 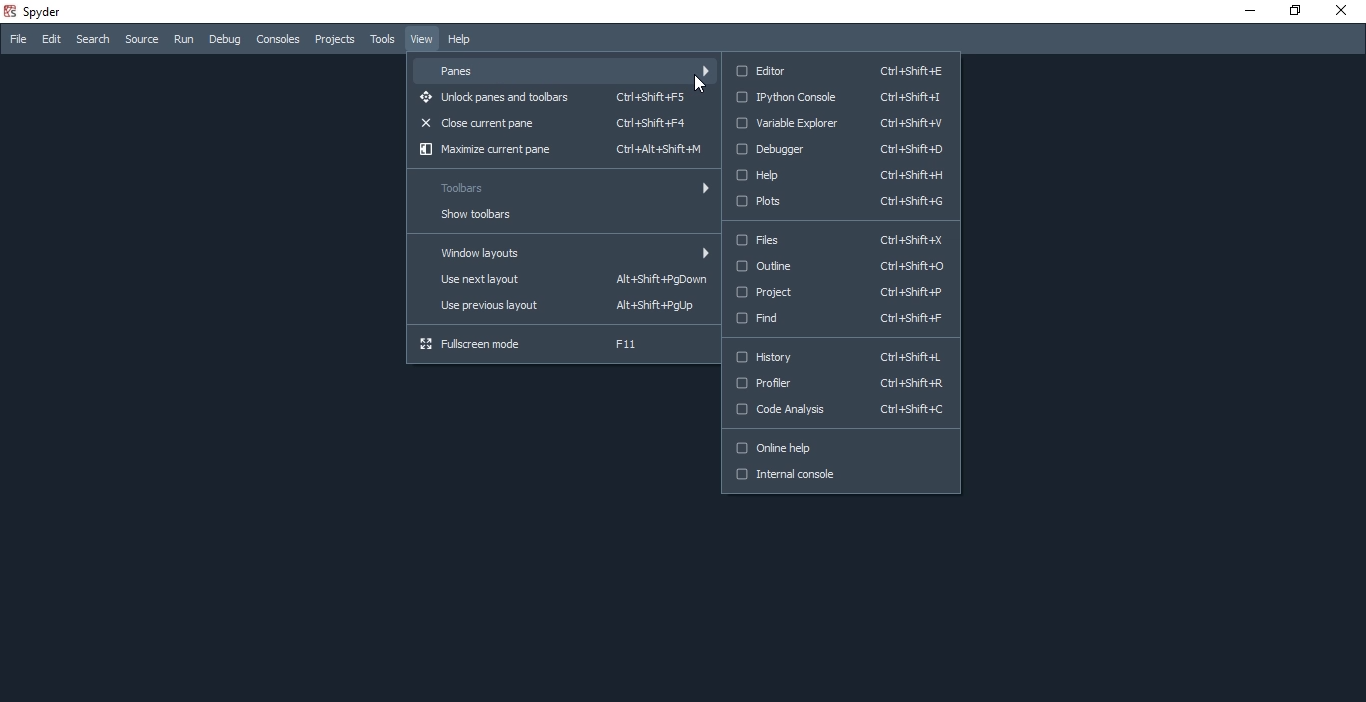 I want to click on IPython Console, so click(x=838, y=97).